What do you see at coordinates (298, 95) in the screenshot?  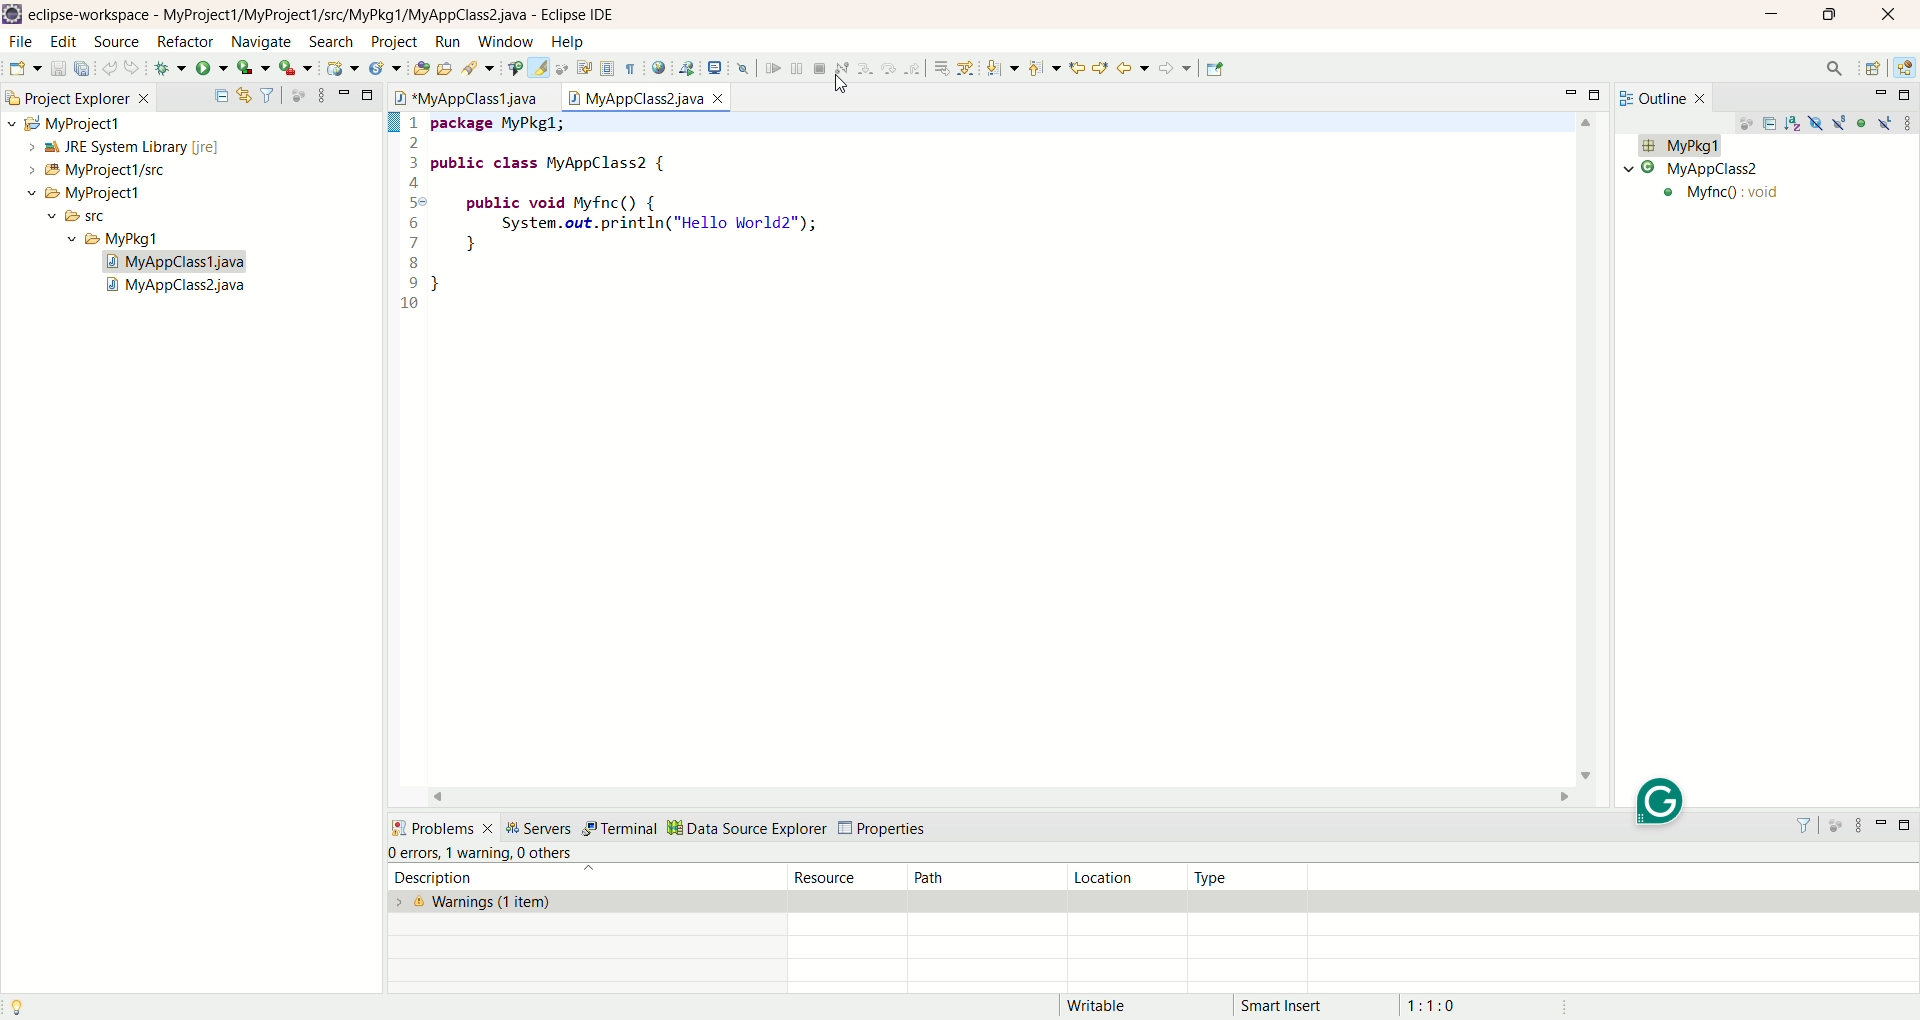 I see `focus on active task` at bounding box center [298, 95].